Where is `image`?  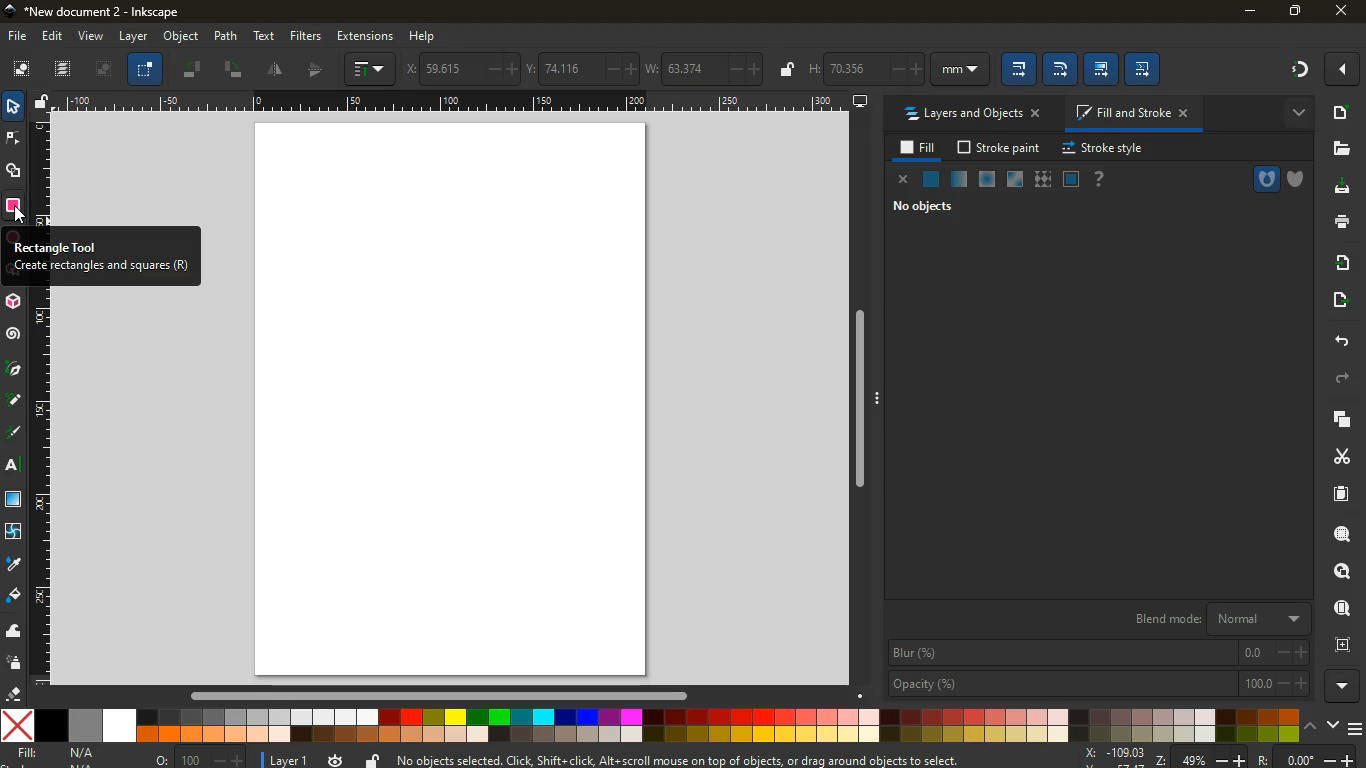
image is located at coordinates (455, 403).